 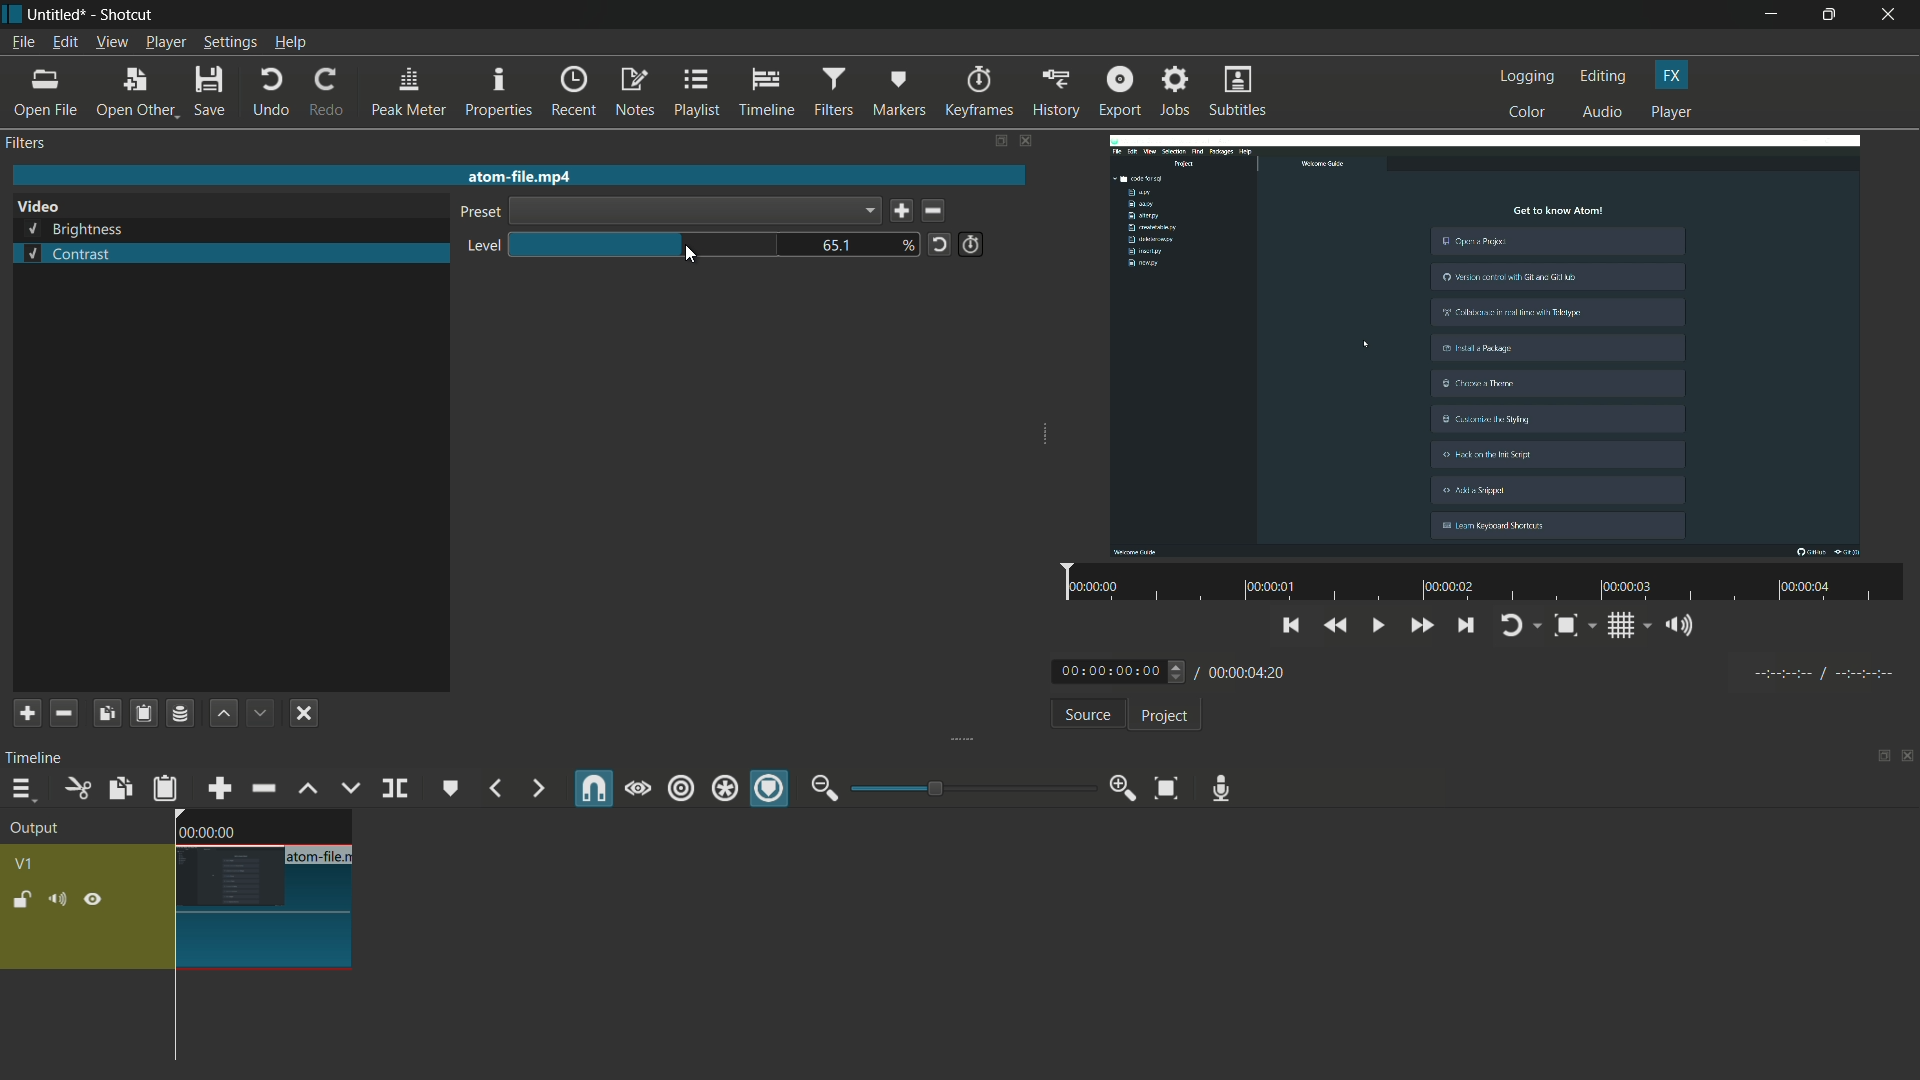 I want to click on toggle player logging, so click(x=1520, y=625).